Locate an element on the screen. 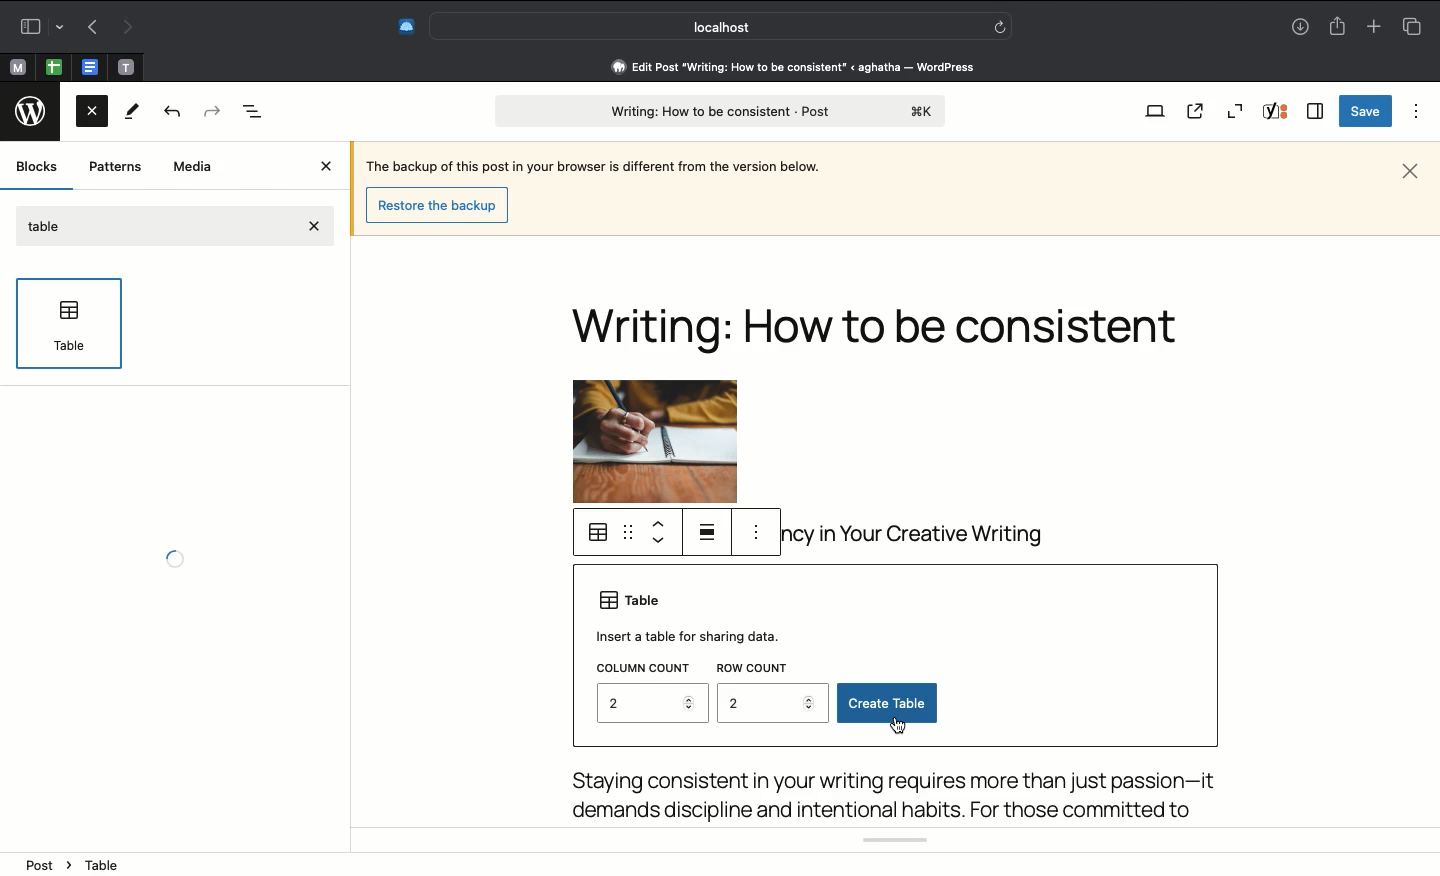  Media is located at coordinates (194, 168).